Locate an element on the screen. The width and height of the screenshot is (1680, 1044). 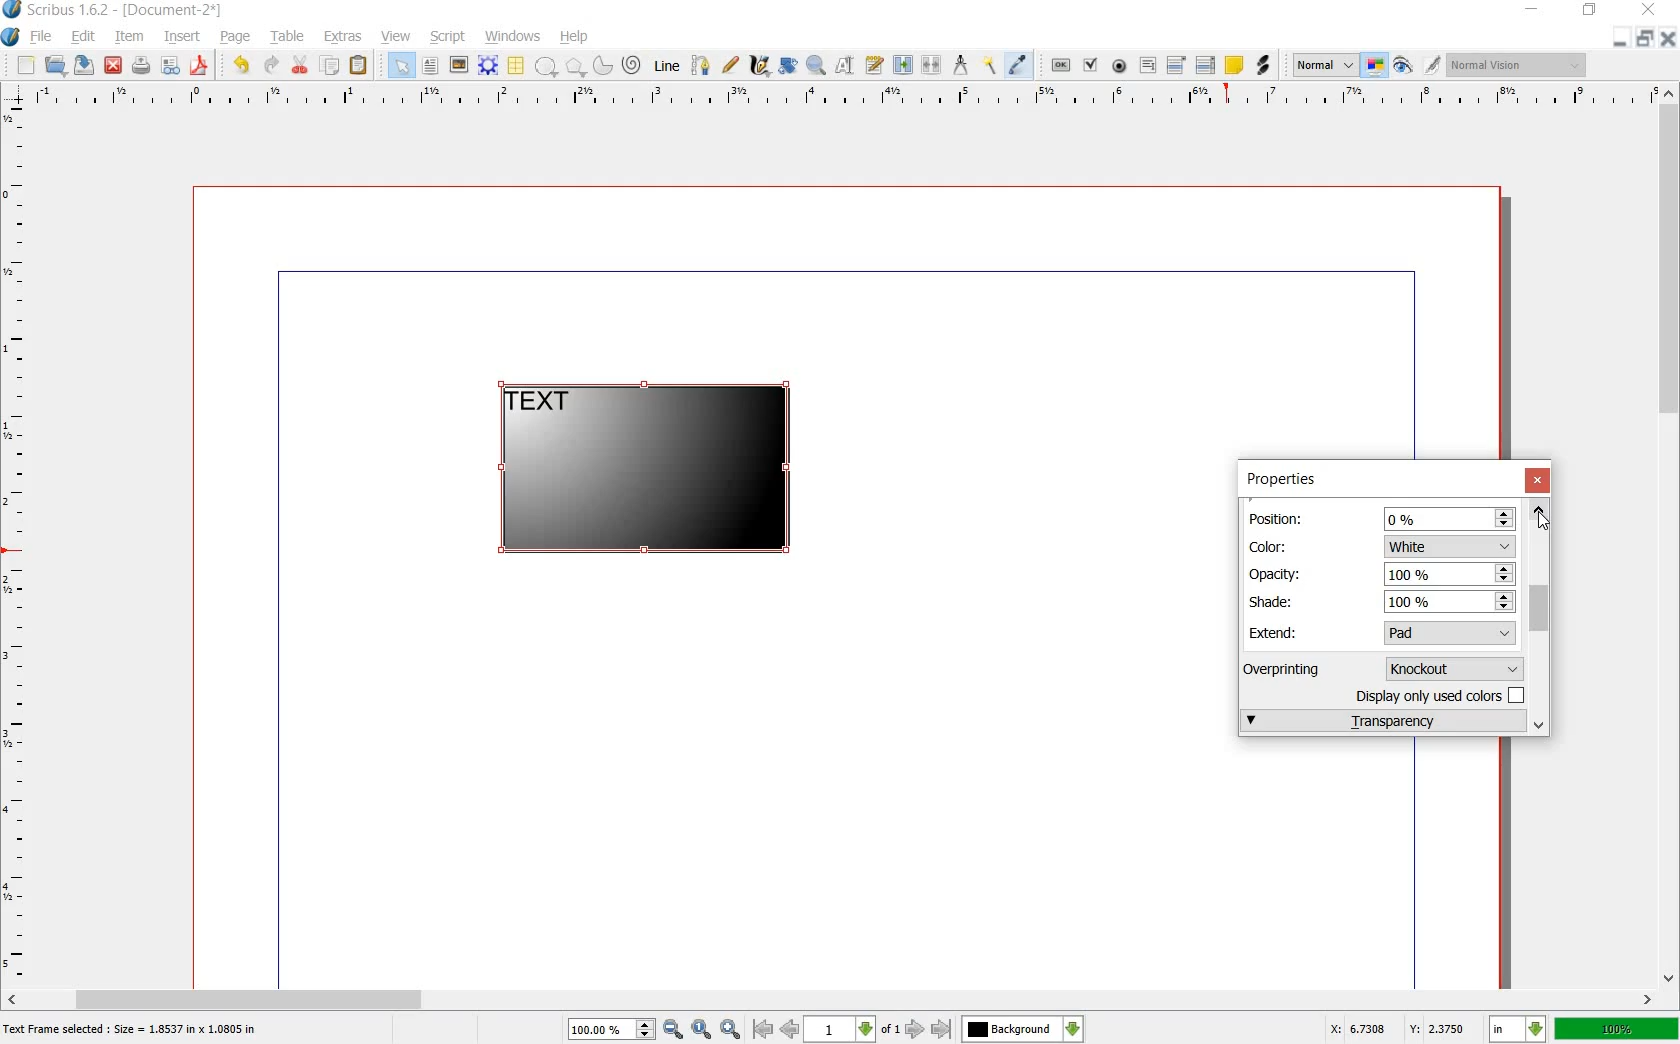
color is located at coordinates (1277, 545).